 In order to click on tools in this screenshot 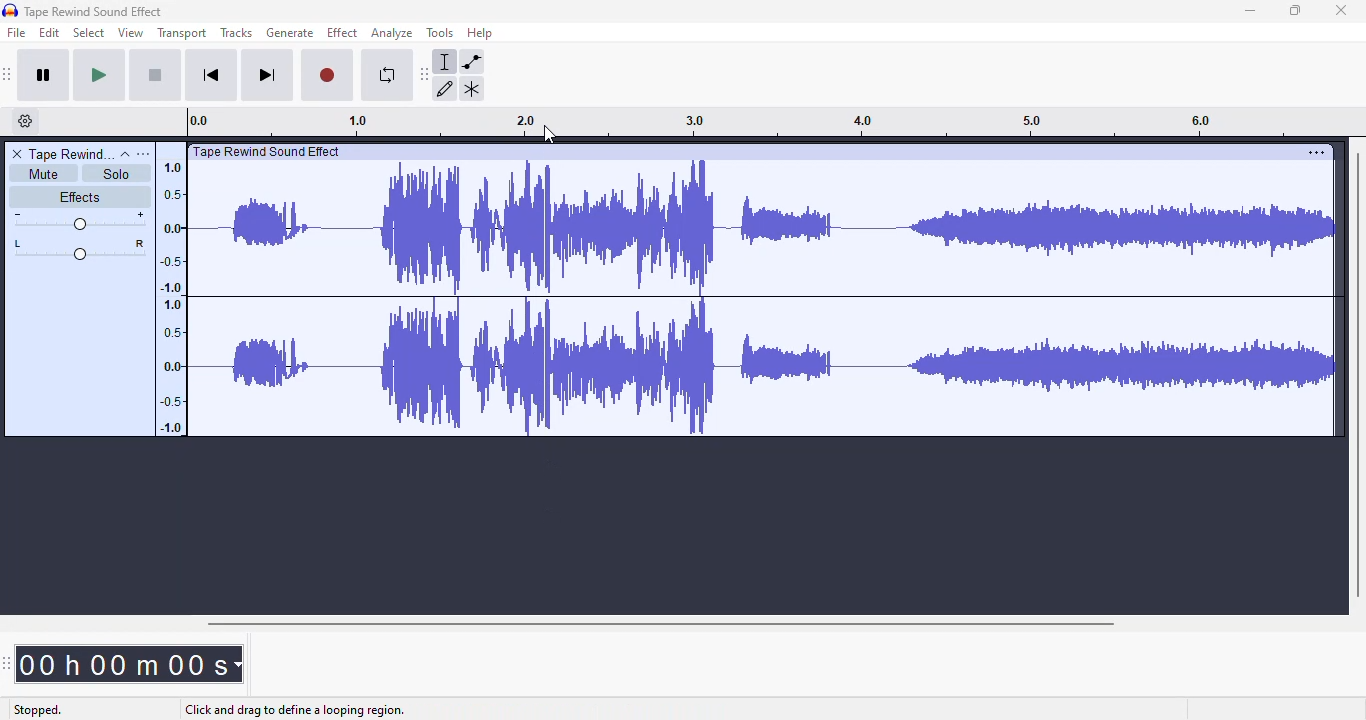, I will do `click(441, 32)`.